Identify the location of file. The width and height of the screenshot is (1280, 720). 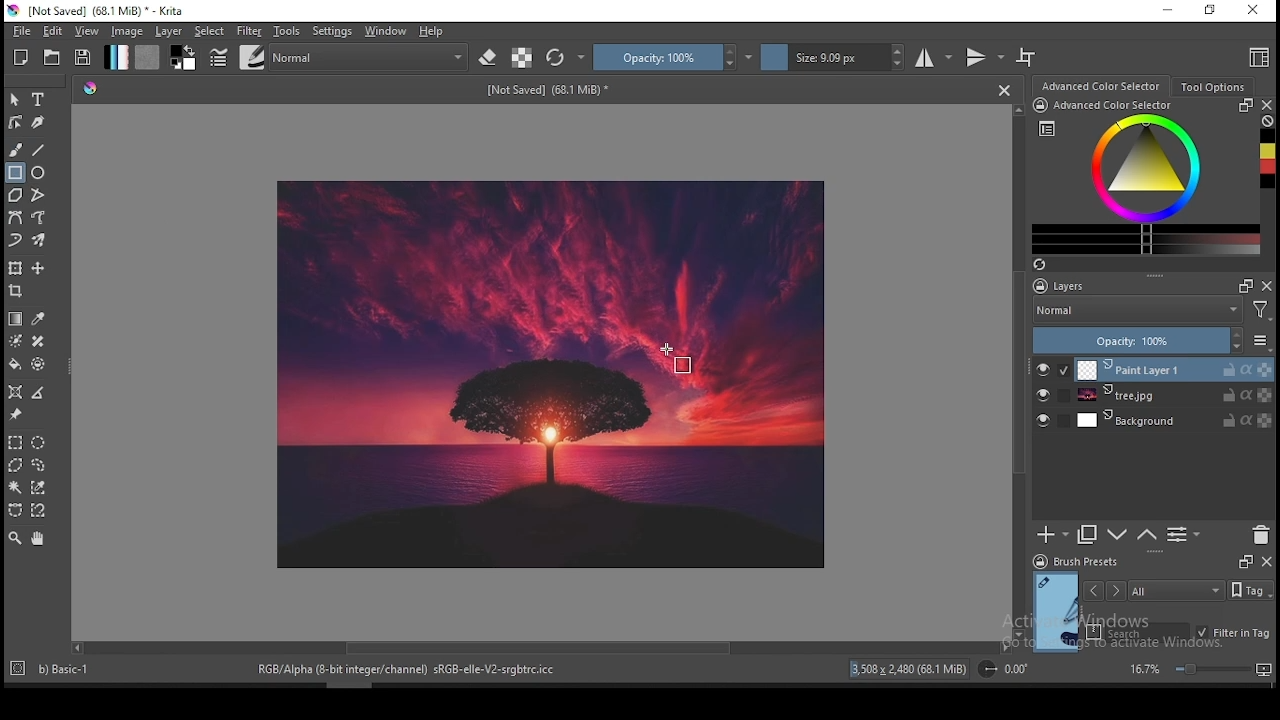
(19, 32).